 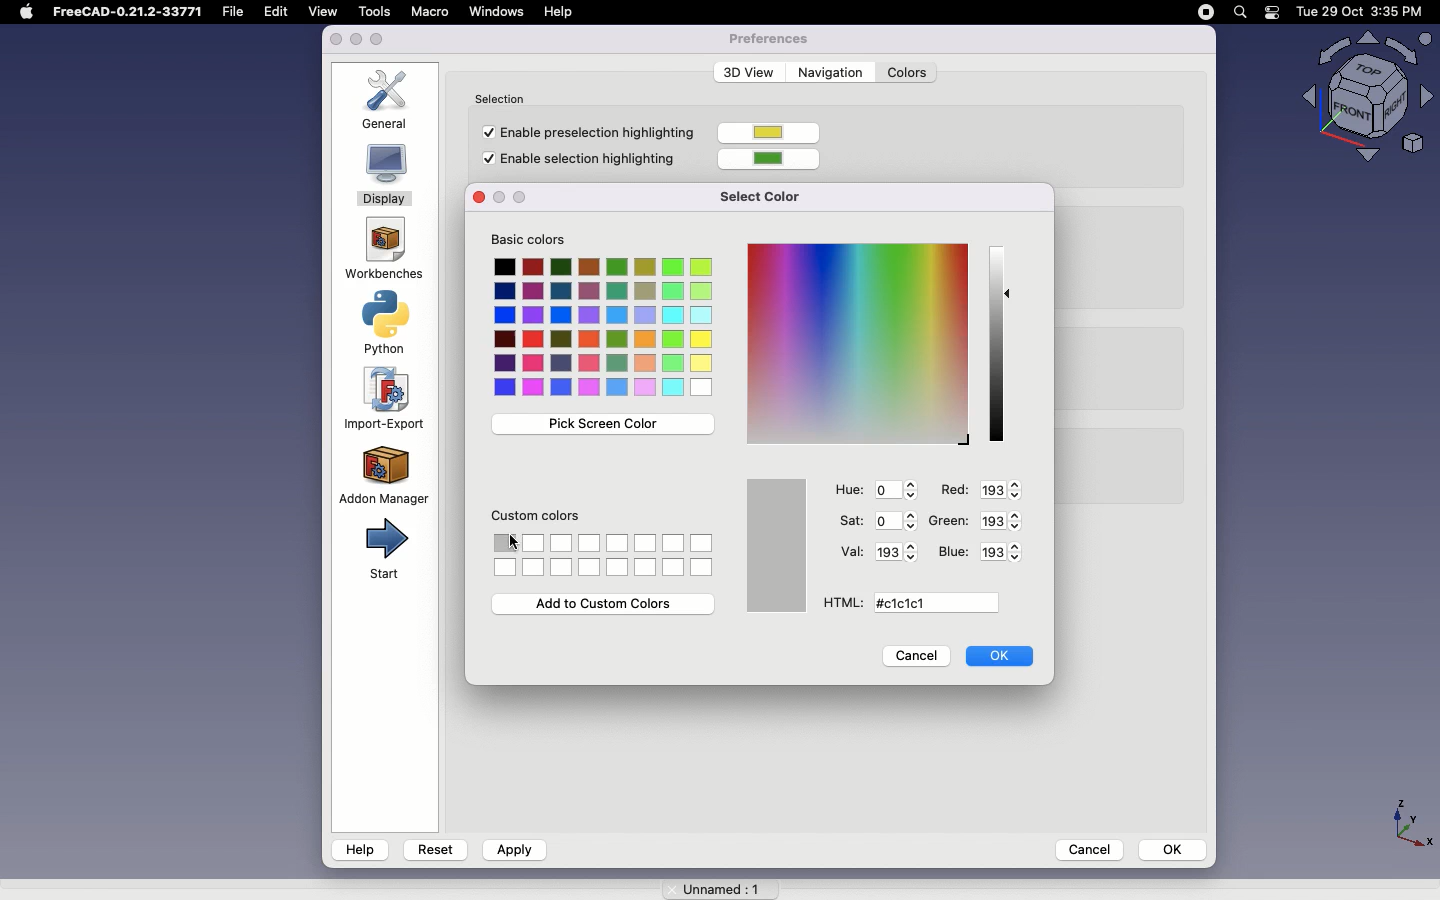 I want to click on Ok, so click(x=1003, y=656).